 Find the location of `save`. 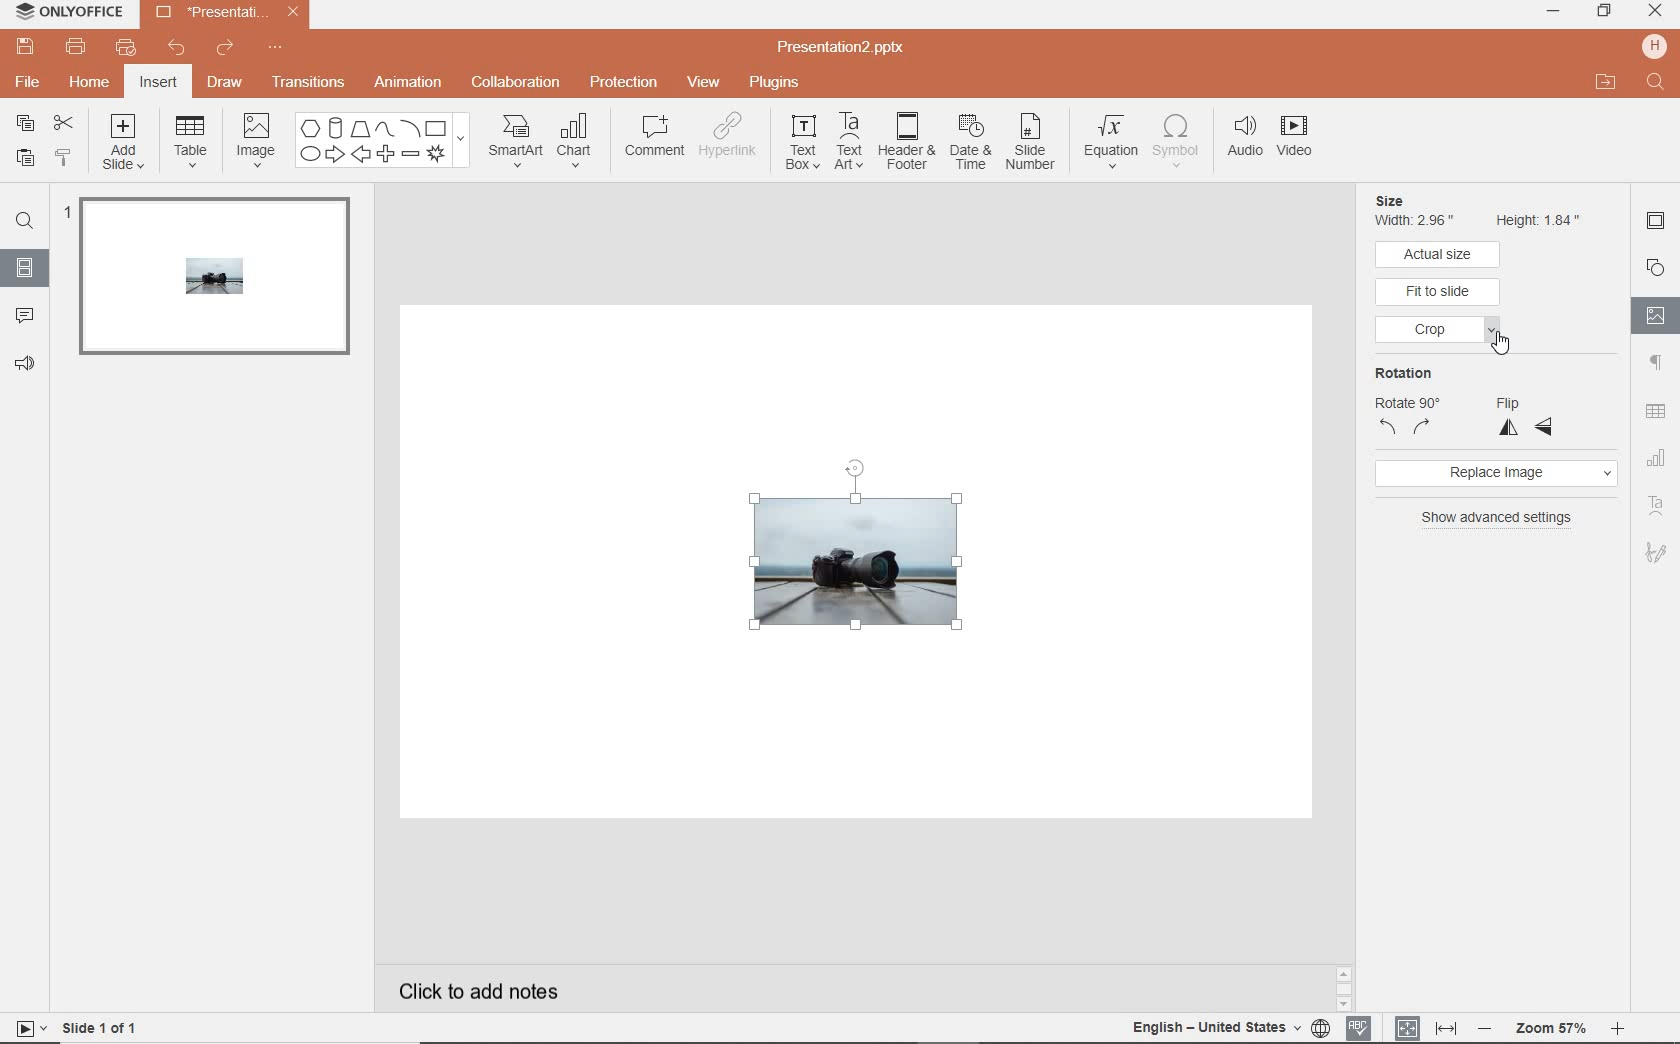

save is located at coordinates (26, 47).